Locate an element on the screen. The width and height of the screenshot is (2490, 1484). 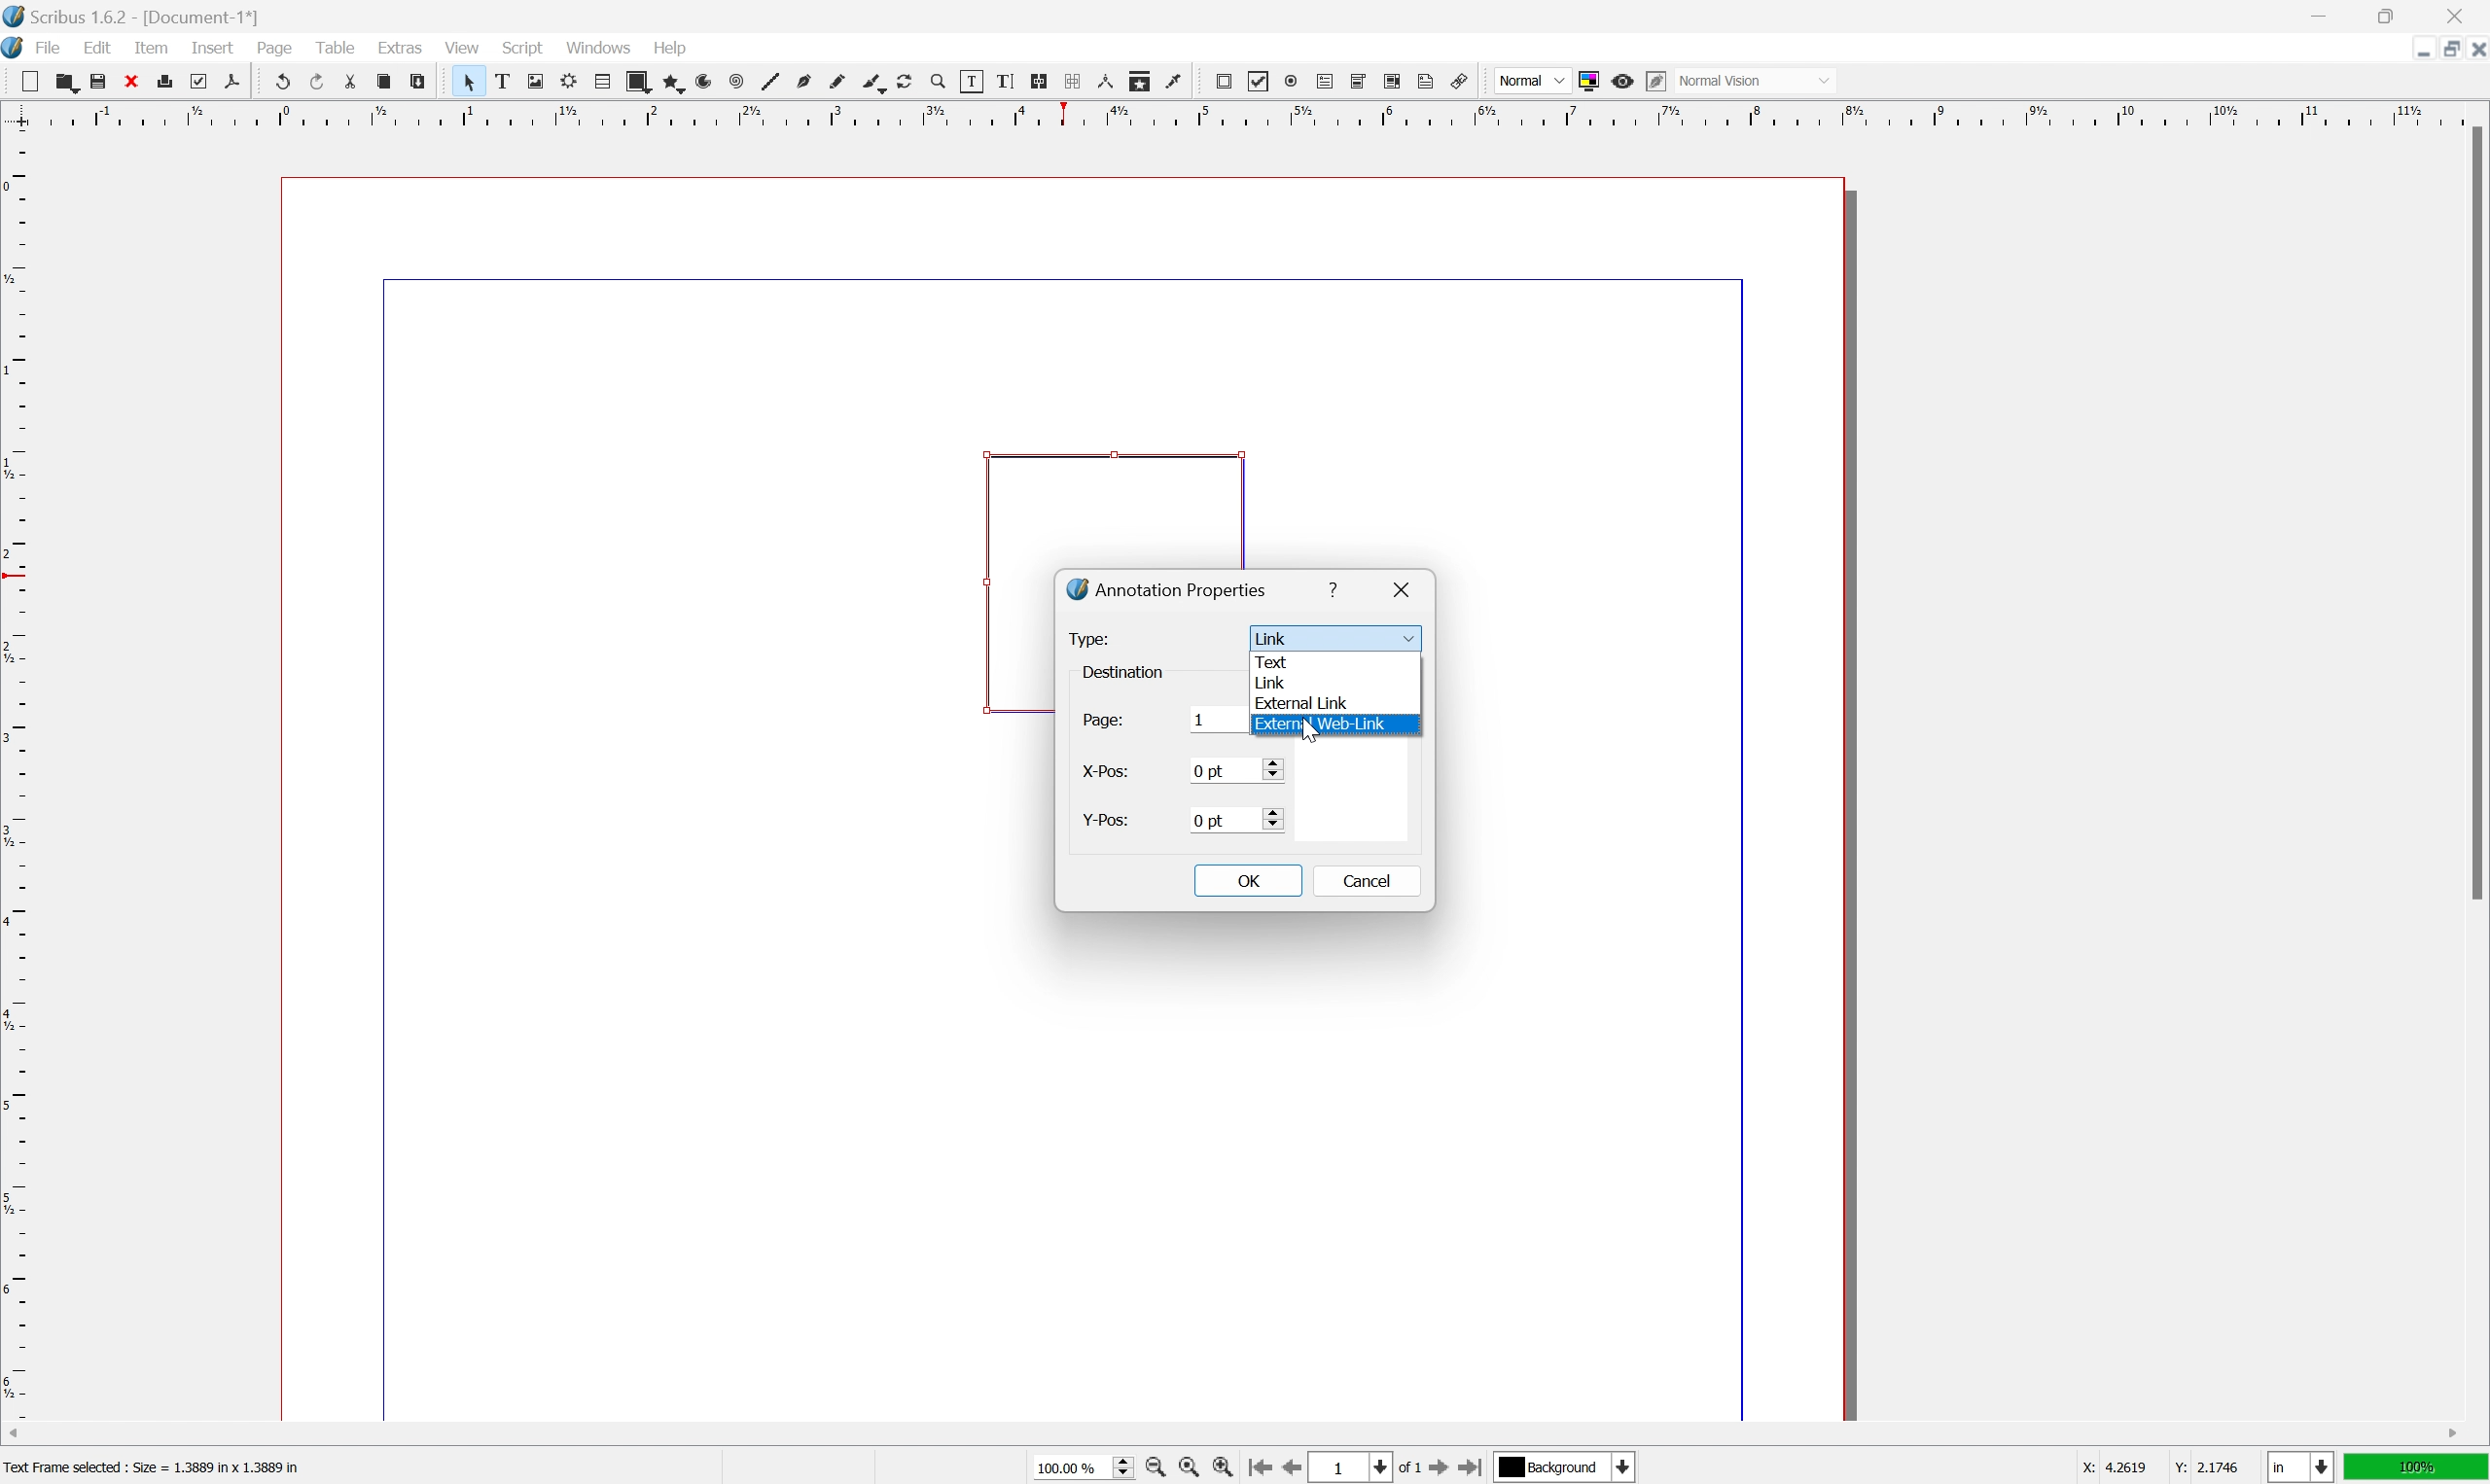
ruler is located at coordinates (16, 773).